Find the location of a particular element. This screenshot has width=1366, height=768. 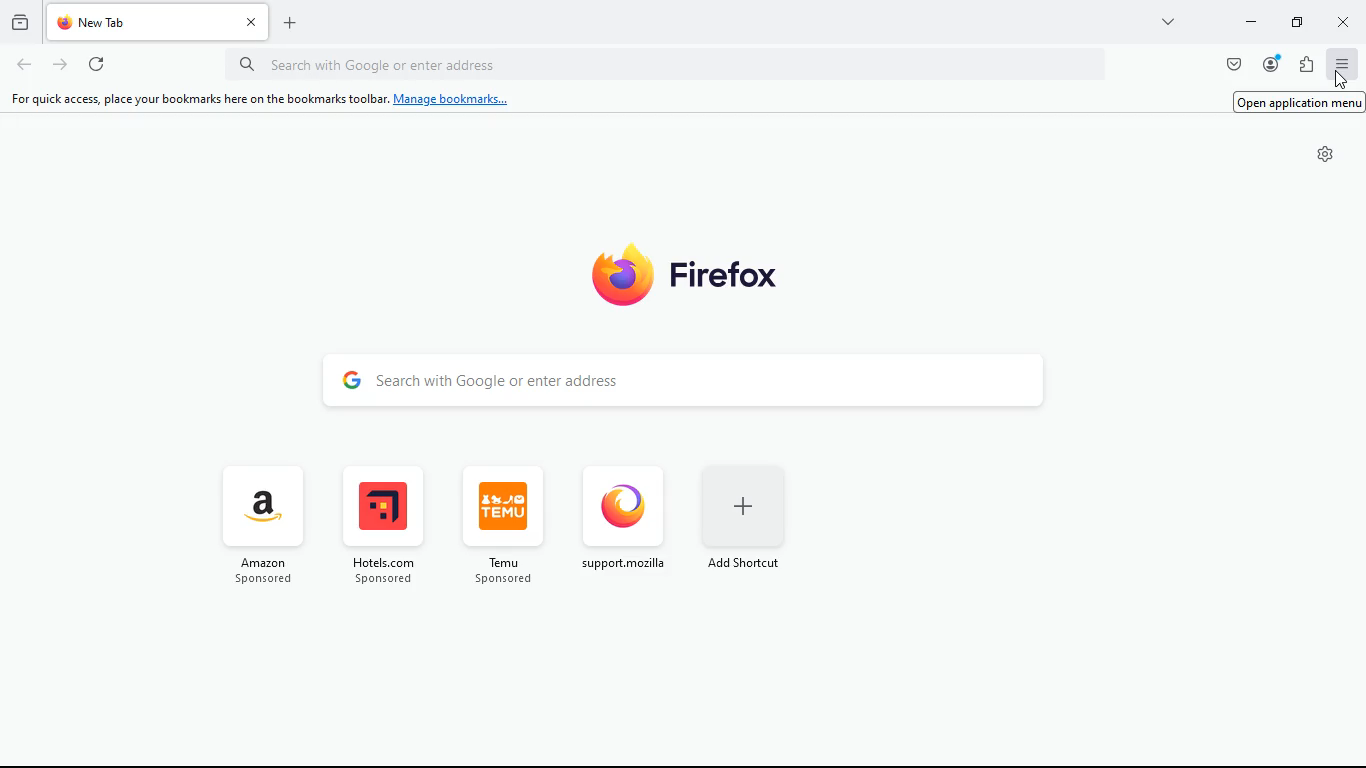

Cursor is located at coordinates (1345, 72).